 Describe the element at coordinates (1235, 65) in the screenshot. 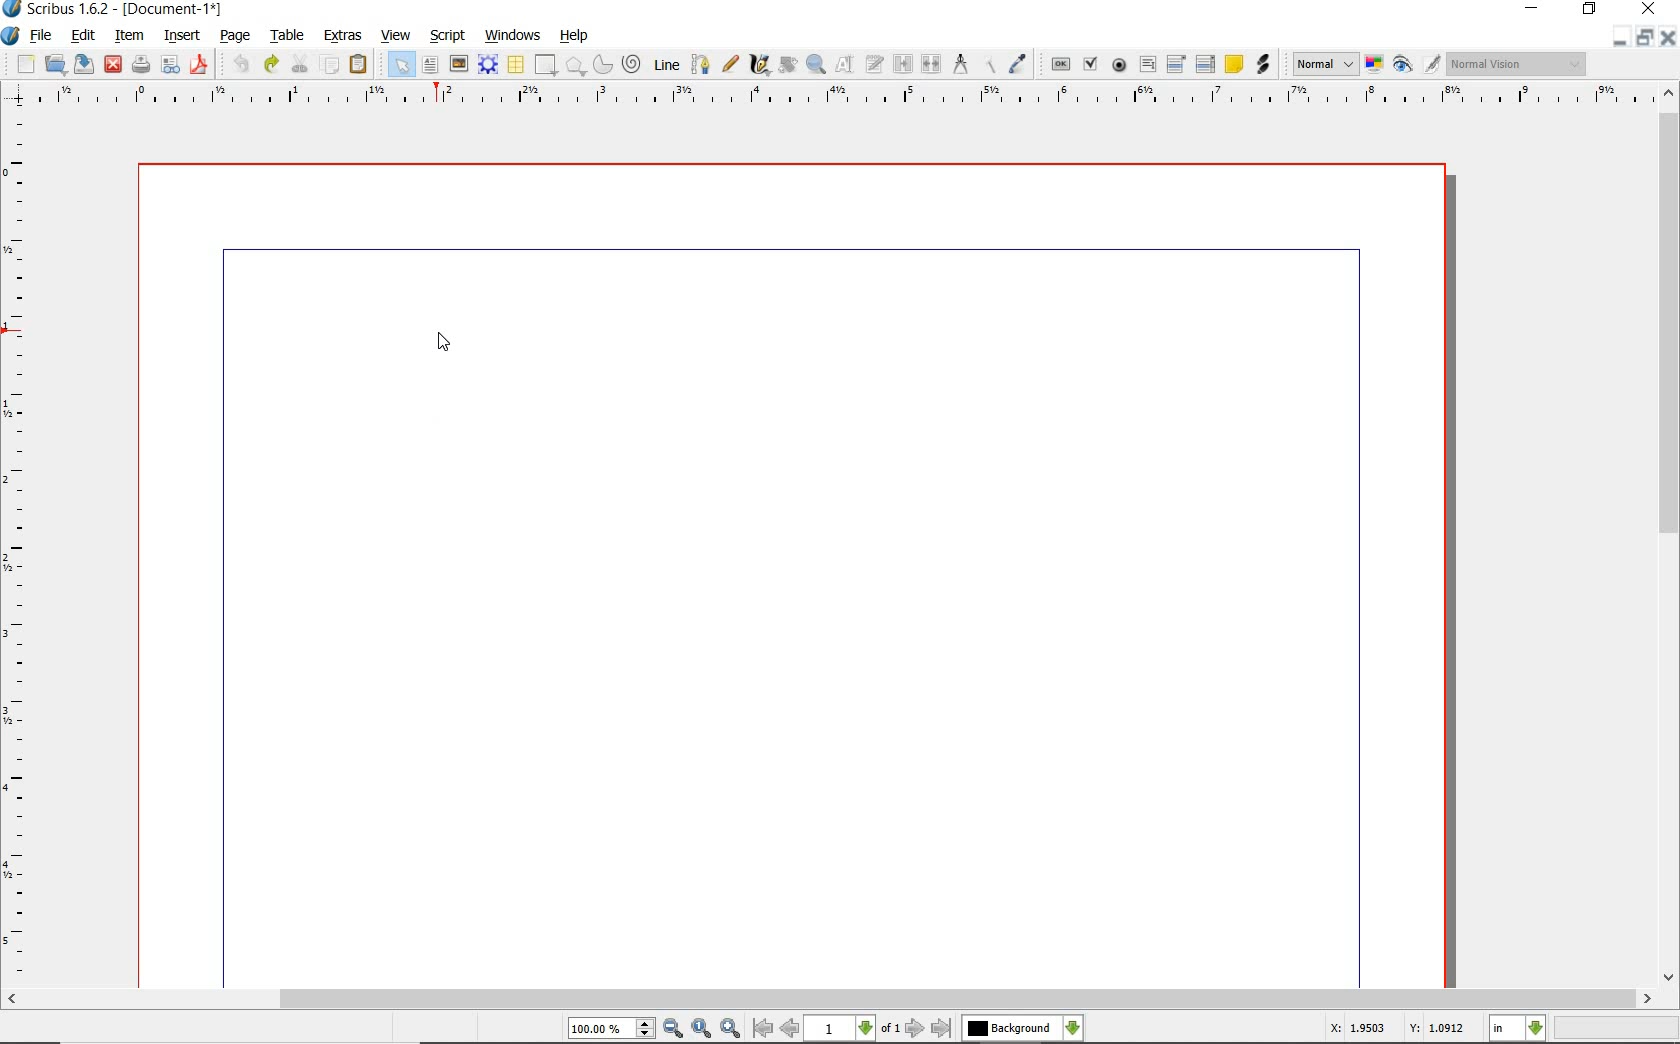

I see `text annotation` at that location.